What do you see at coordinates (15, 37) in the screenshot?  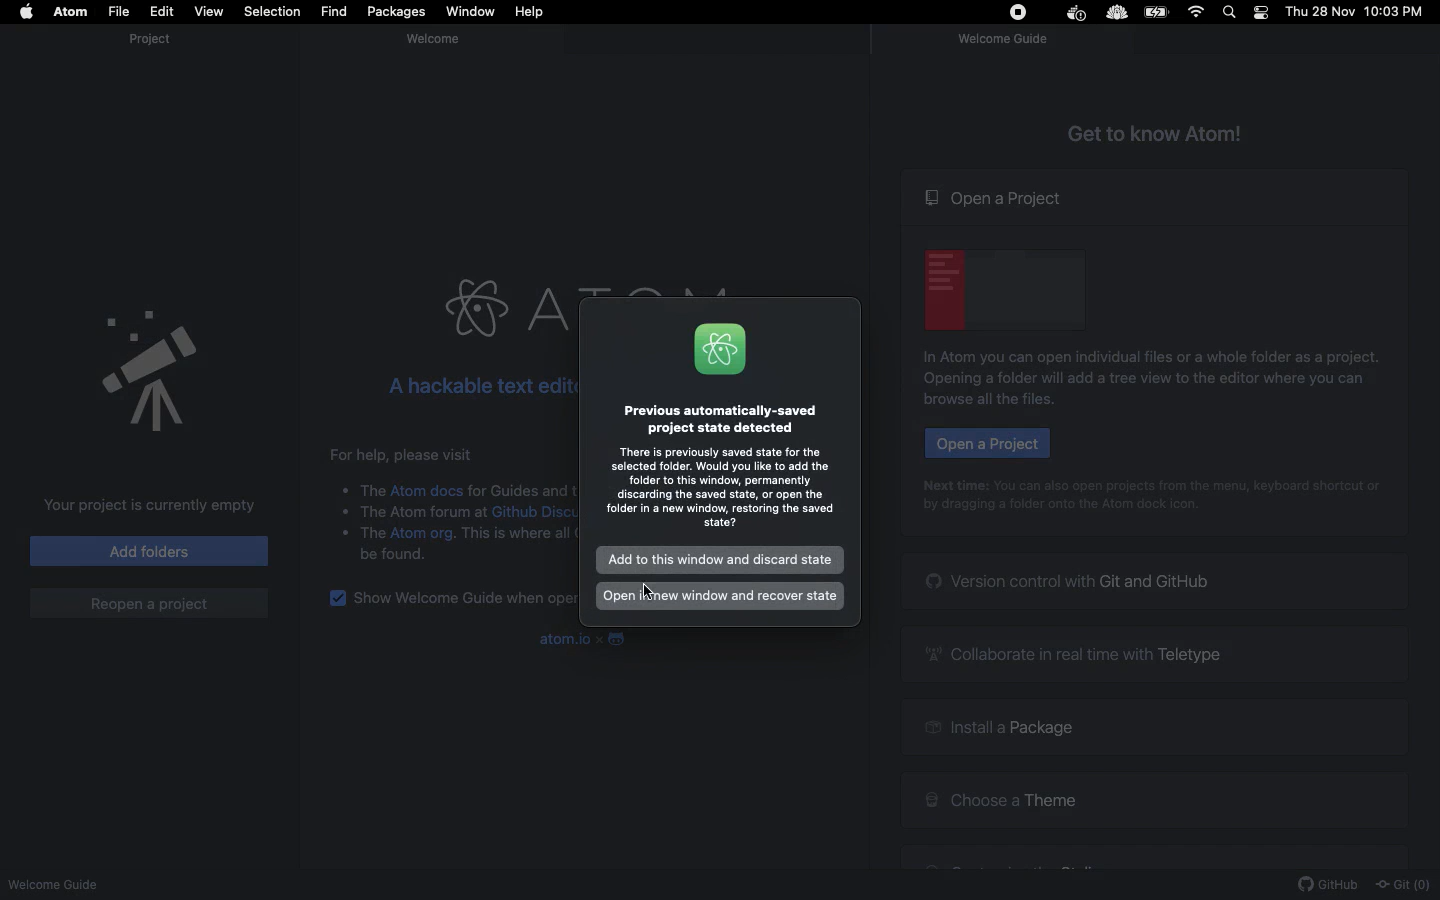 I see `Close` at bounding box center [15, 37].